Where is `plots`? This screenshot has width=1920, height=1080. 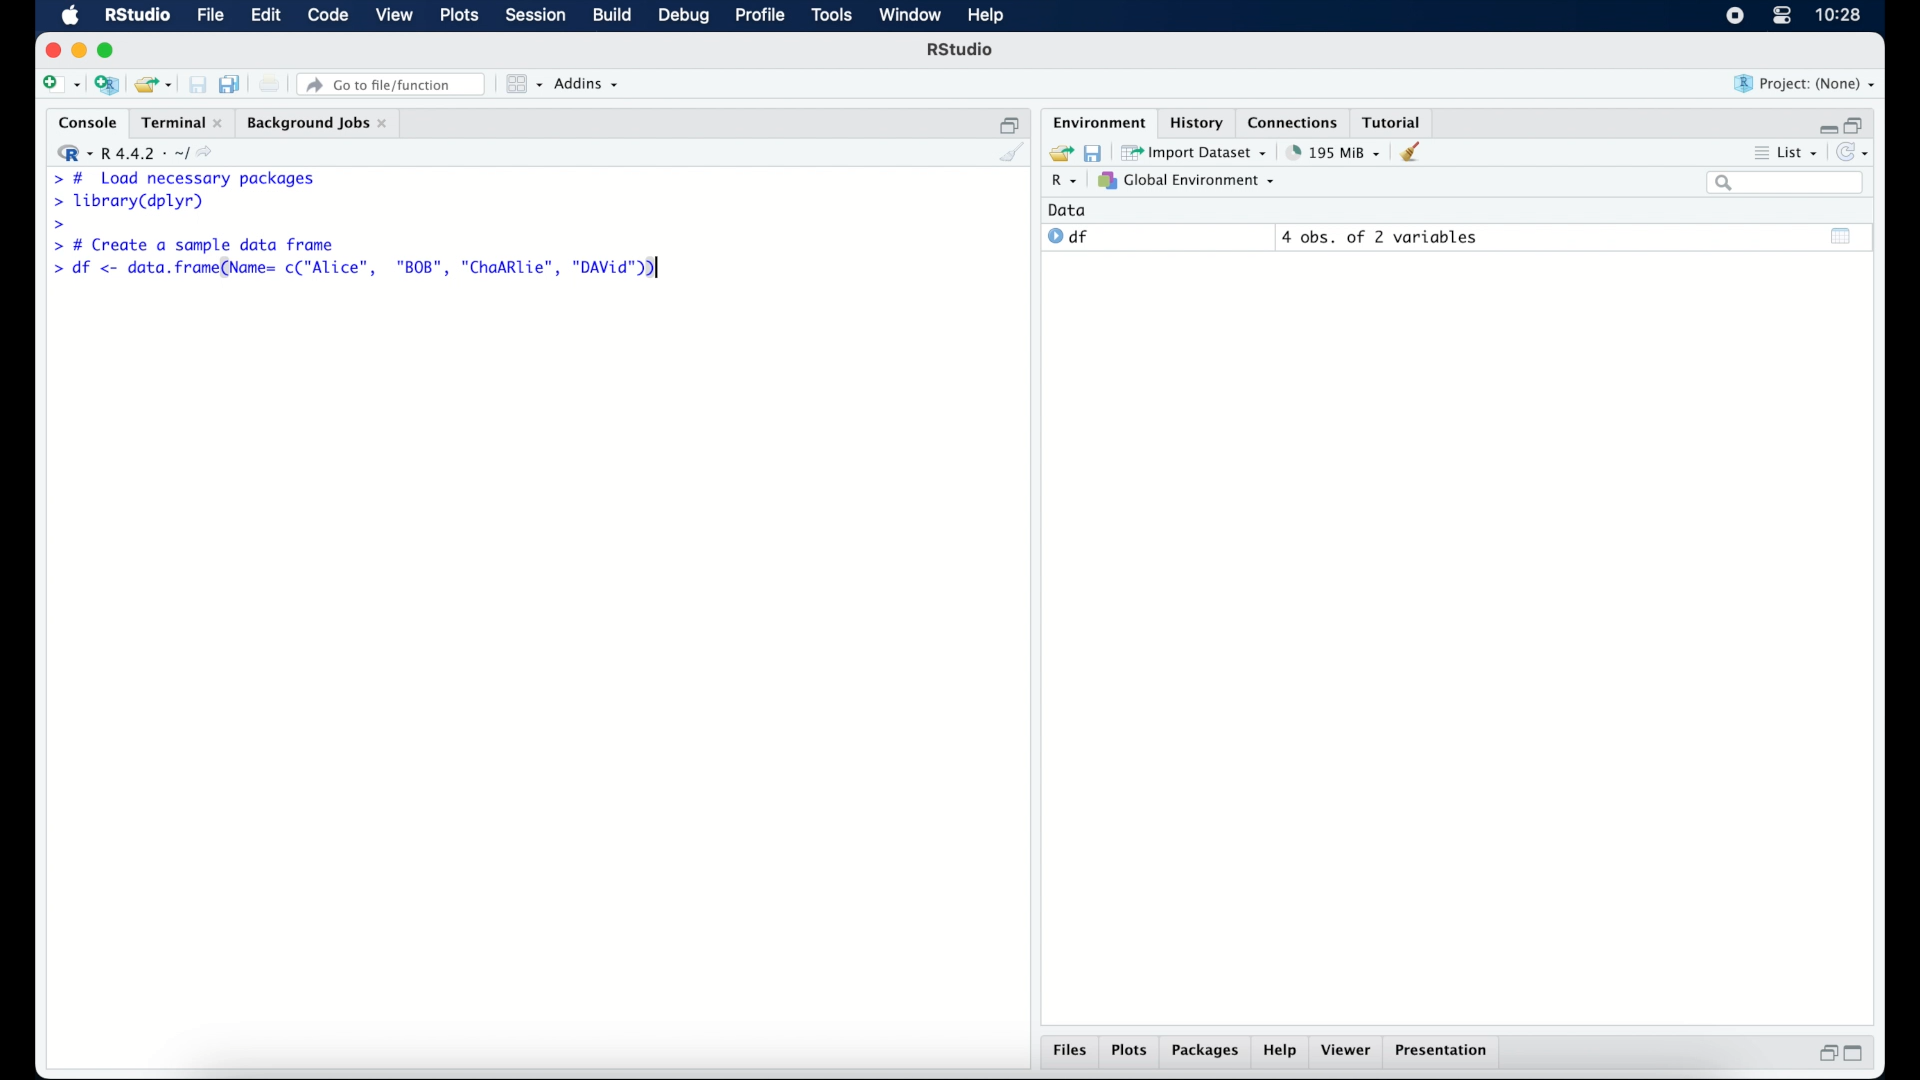 plots is located at coordinates (1132, 1052).